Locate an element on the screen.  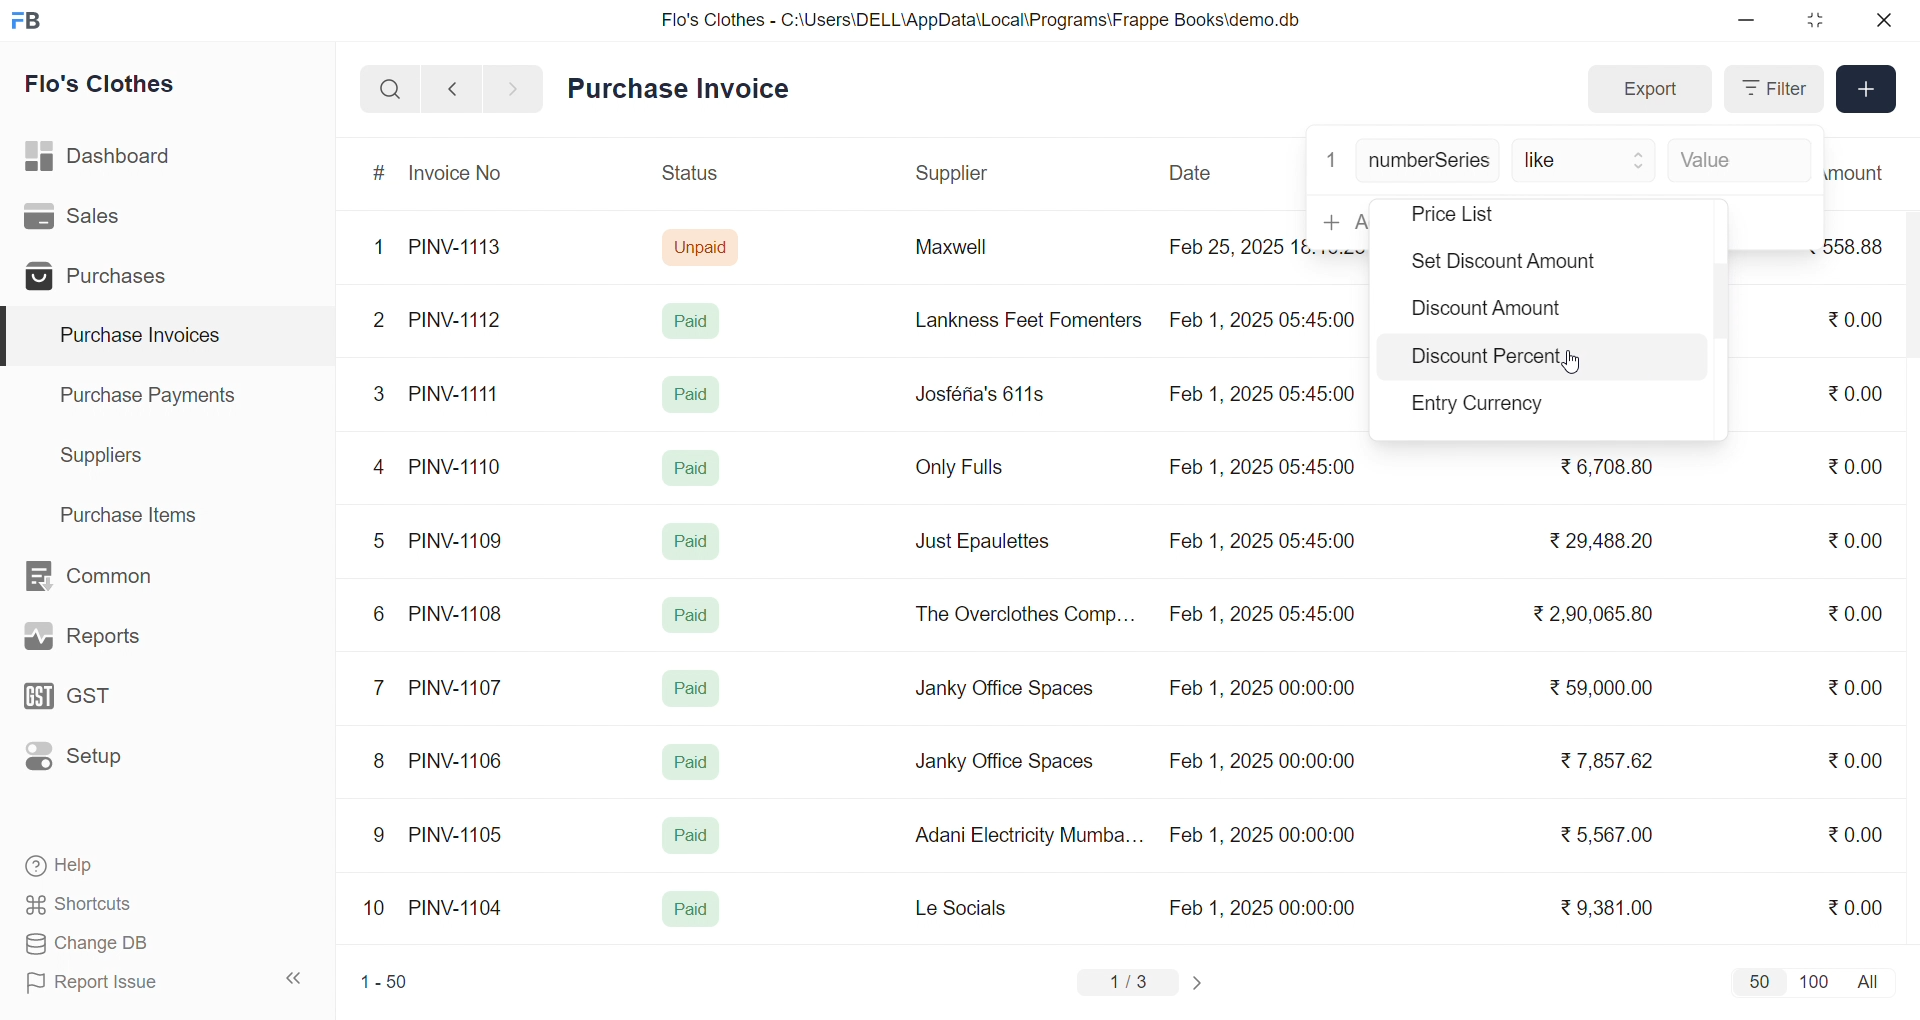
4 is located at coordinates (383, 468).